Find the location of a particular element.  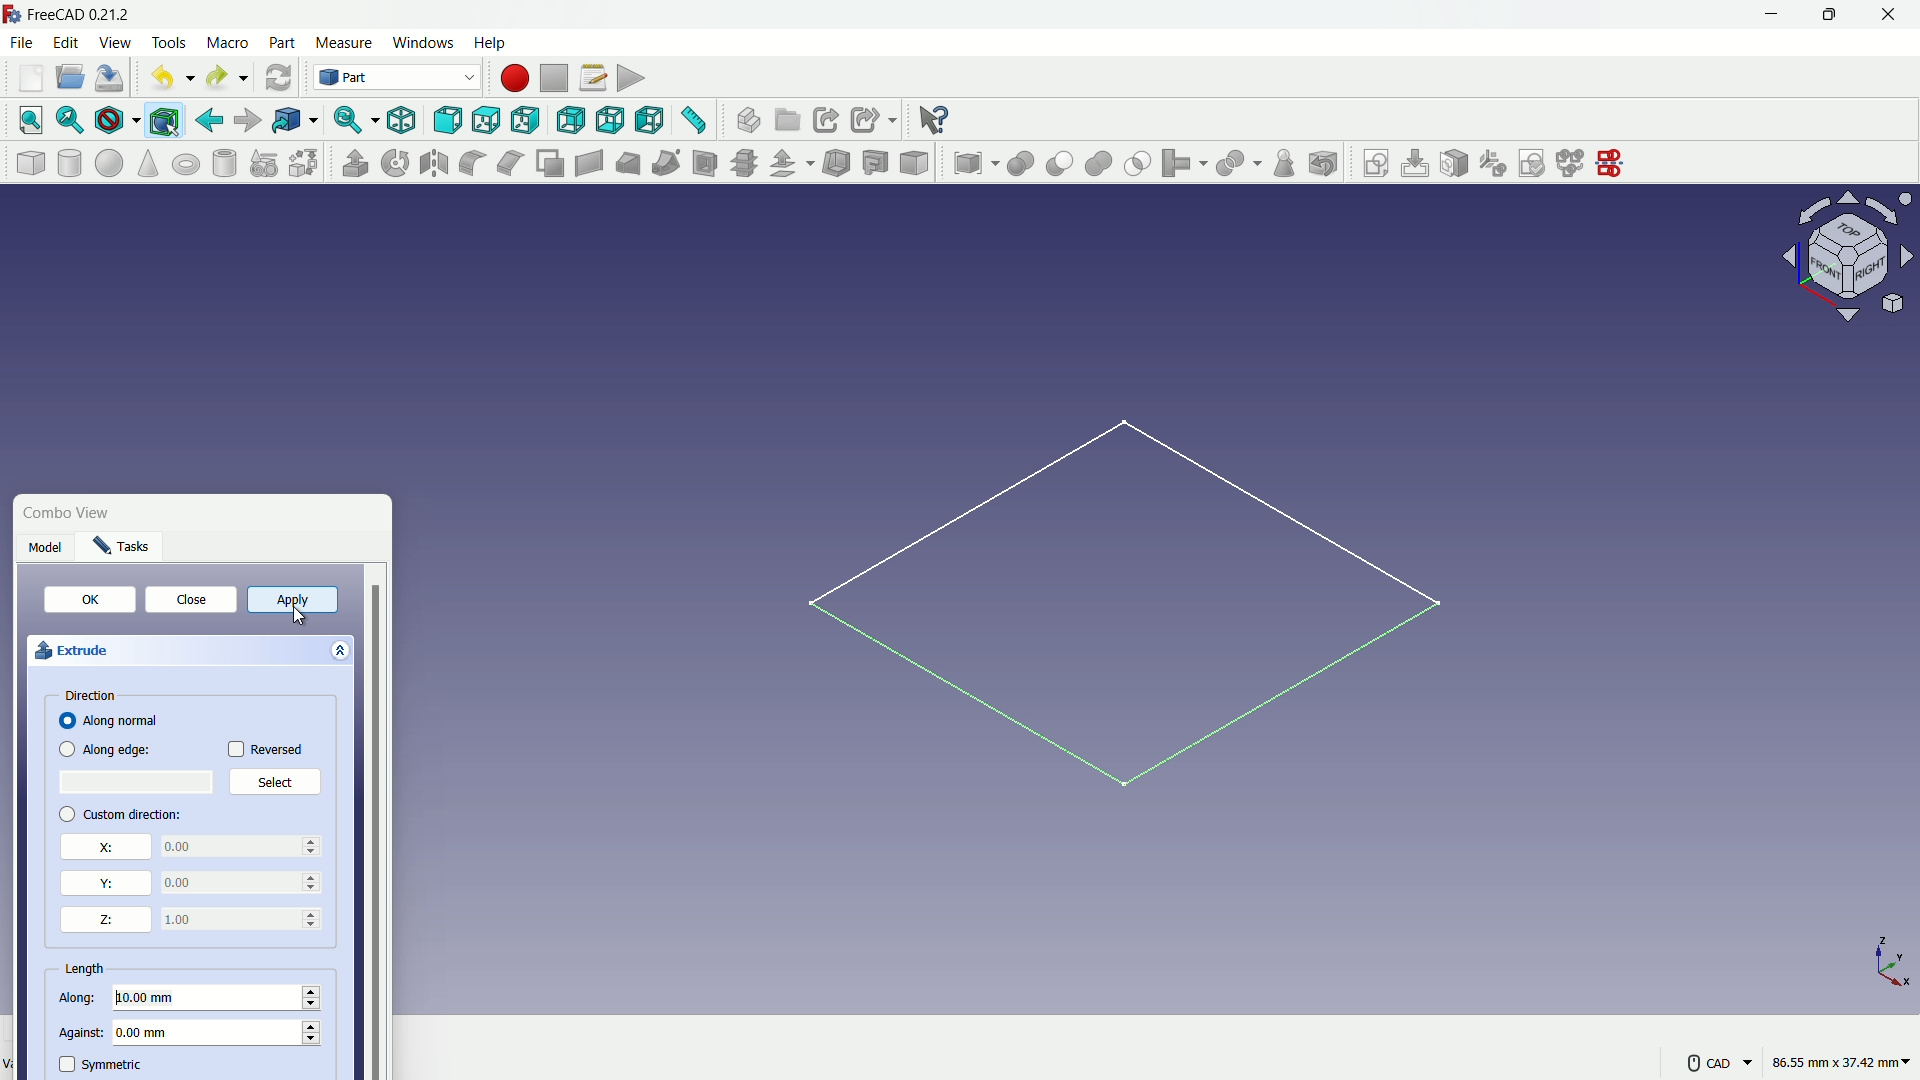

redo is located at coordinates (225, 76).